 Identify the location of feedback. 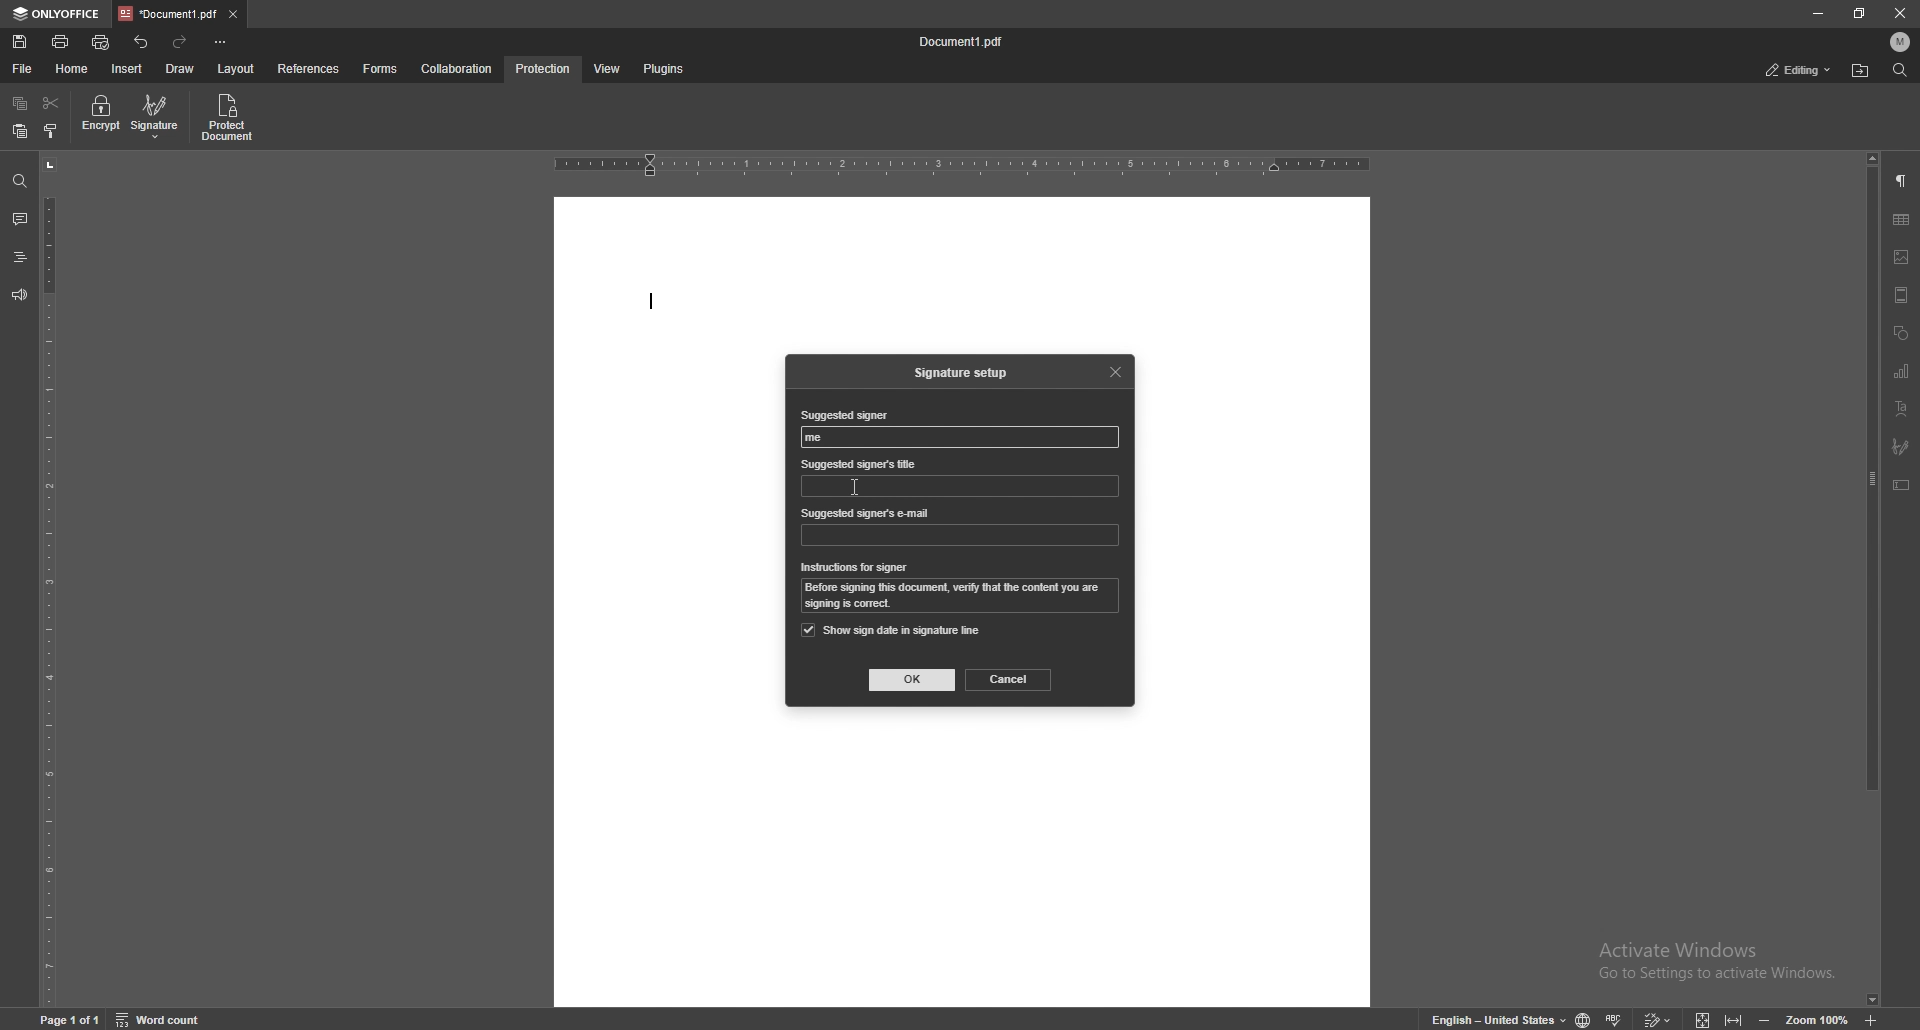
(18, 295).